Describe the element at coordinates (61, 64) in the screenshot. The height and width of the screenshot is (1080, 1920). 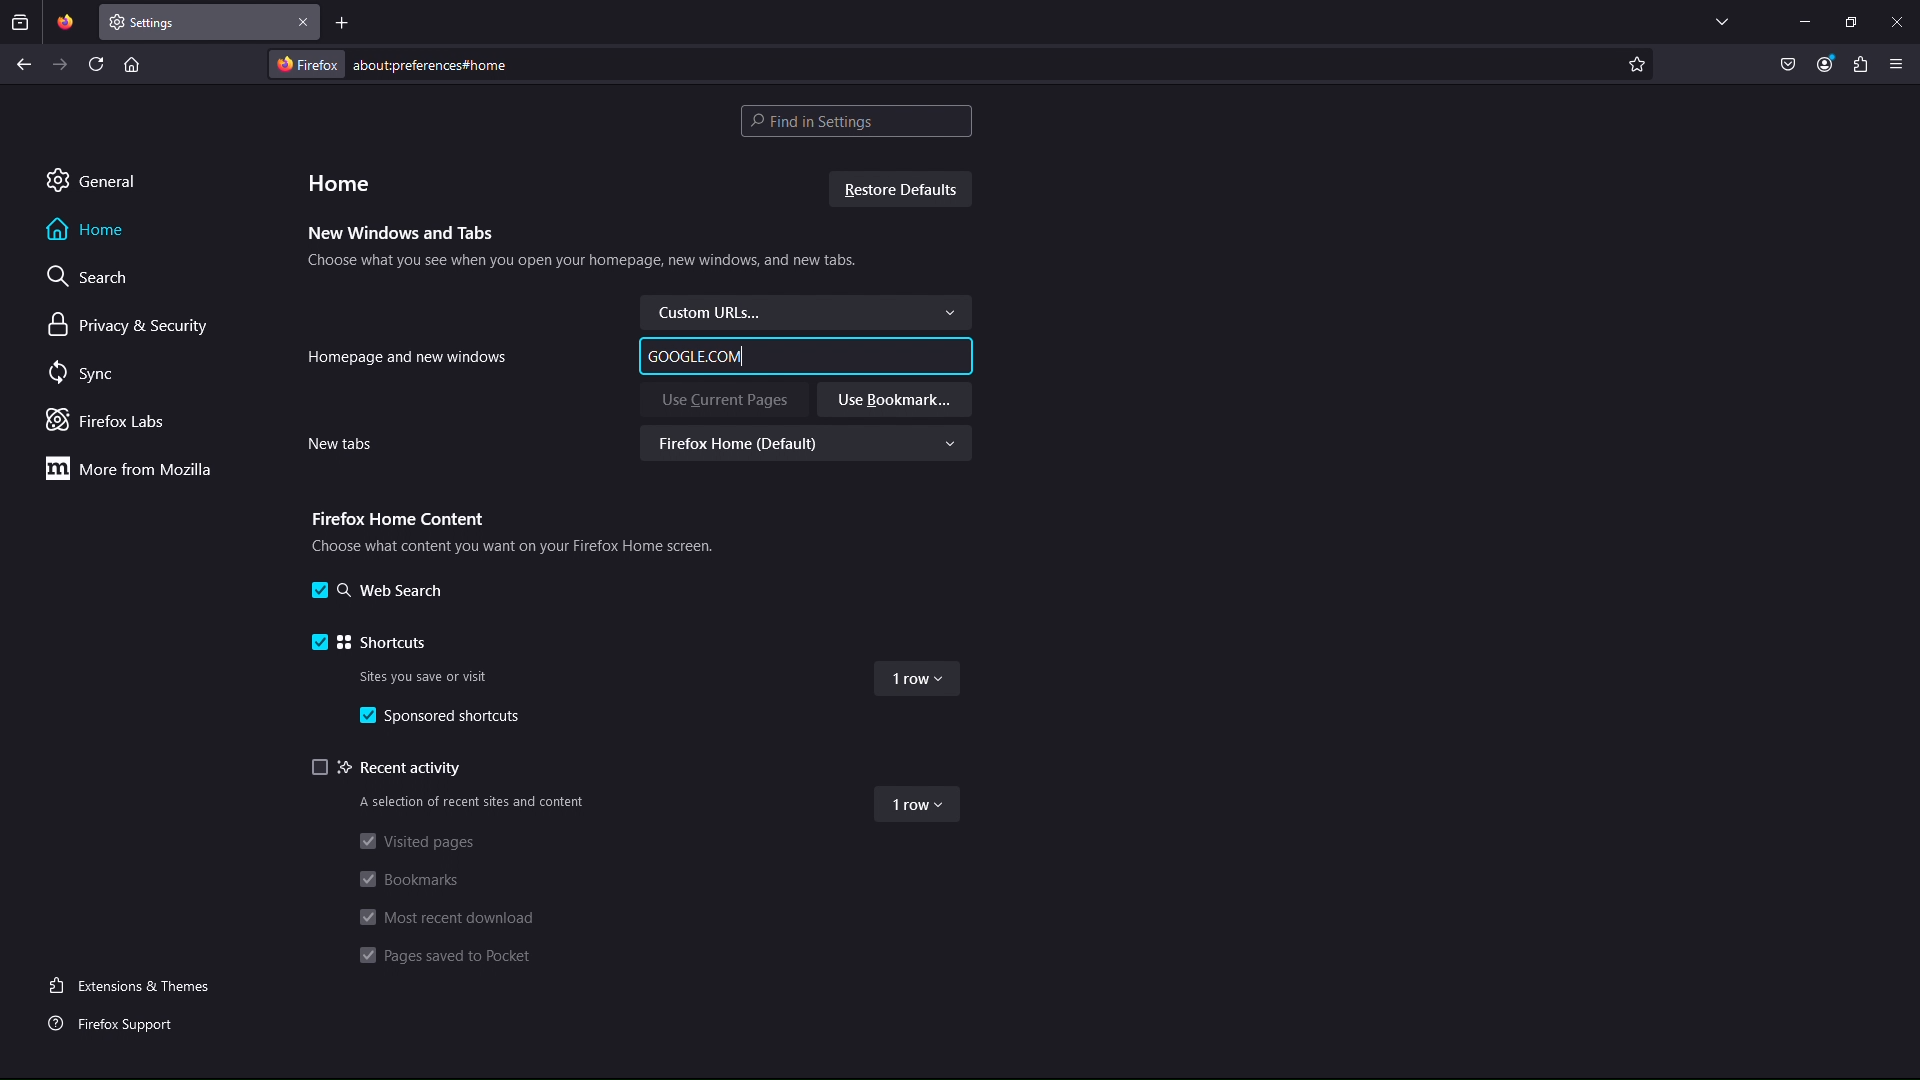
I see `Next` at that location.